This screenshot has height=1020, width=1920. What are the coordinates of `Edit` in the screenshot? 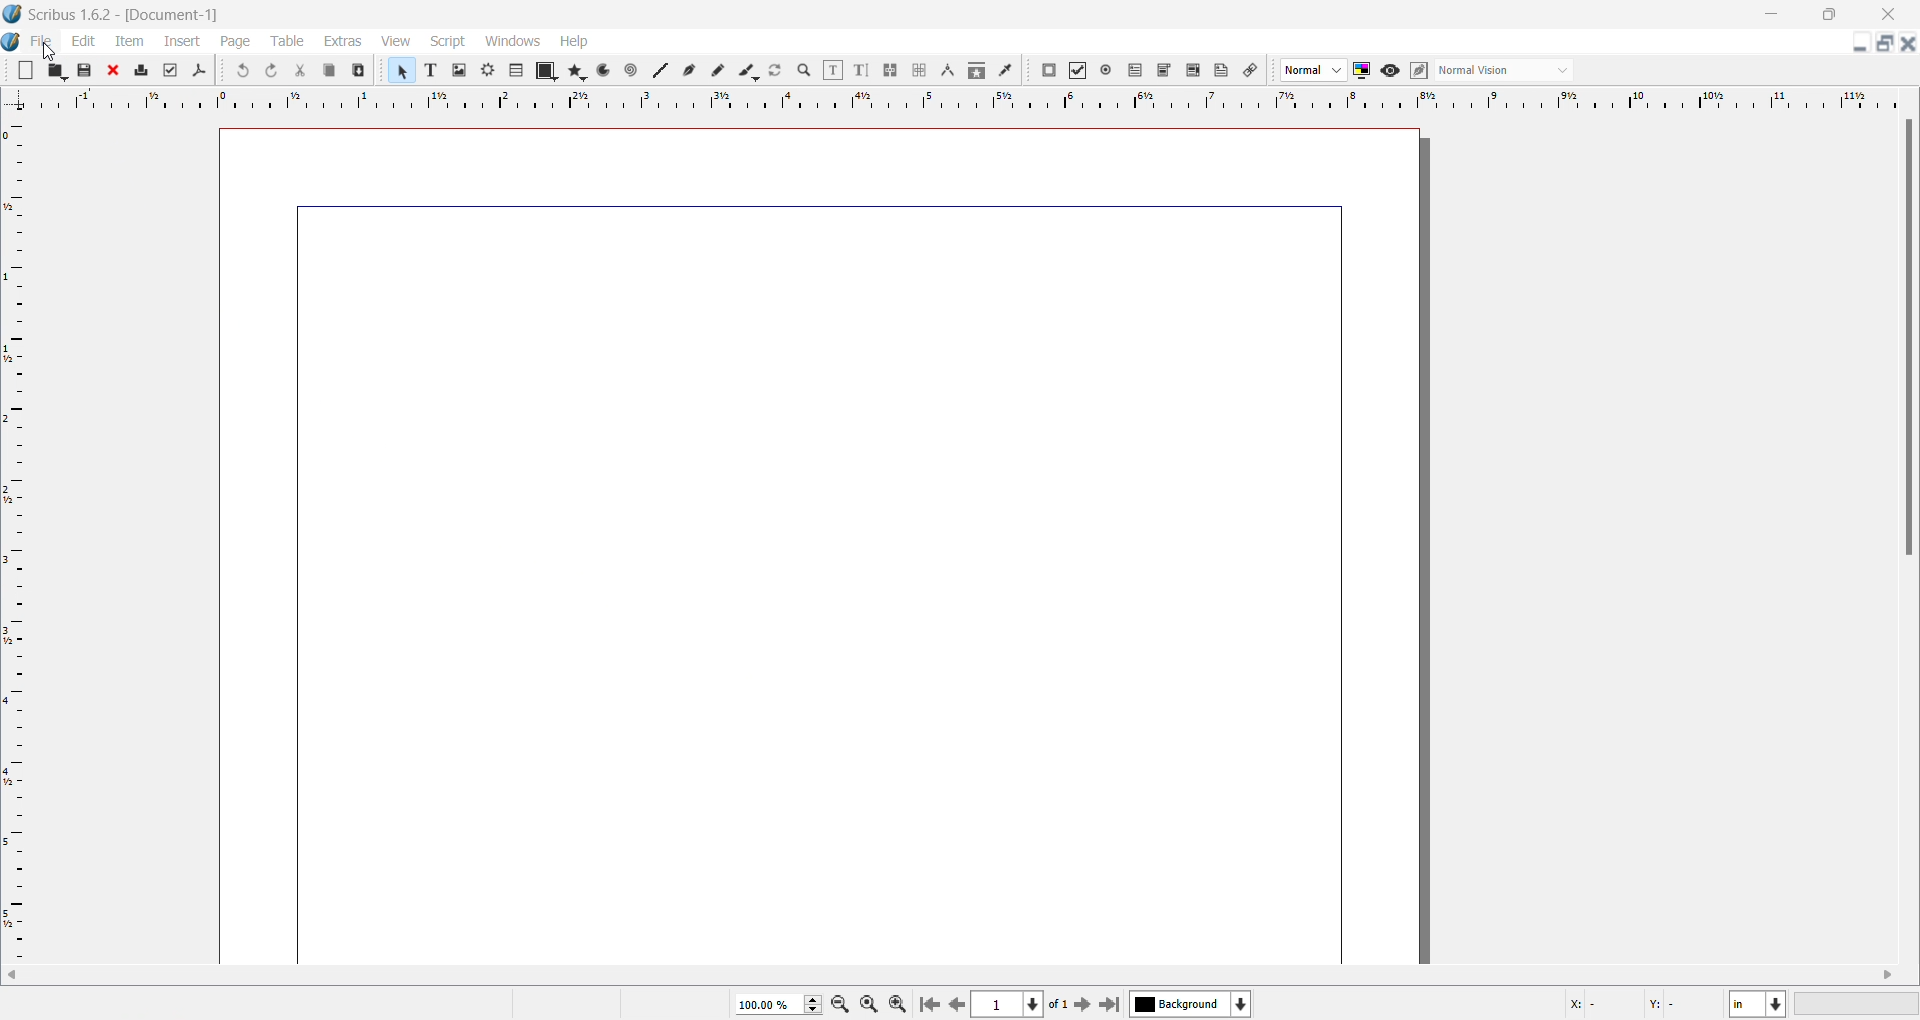 It's located at (85, 40).